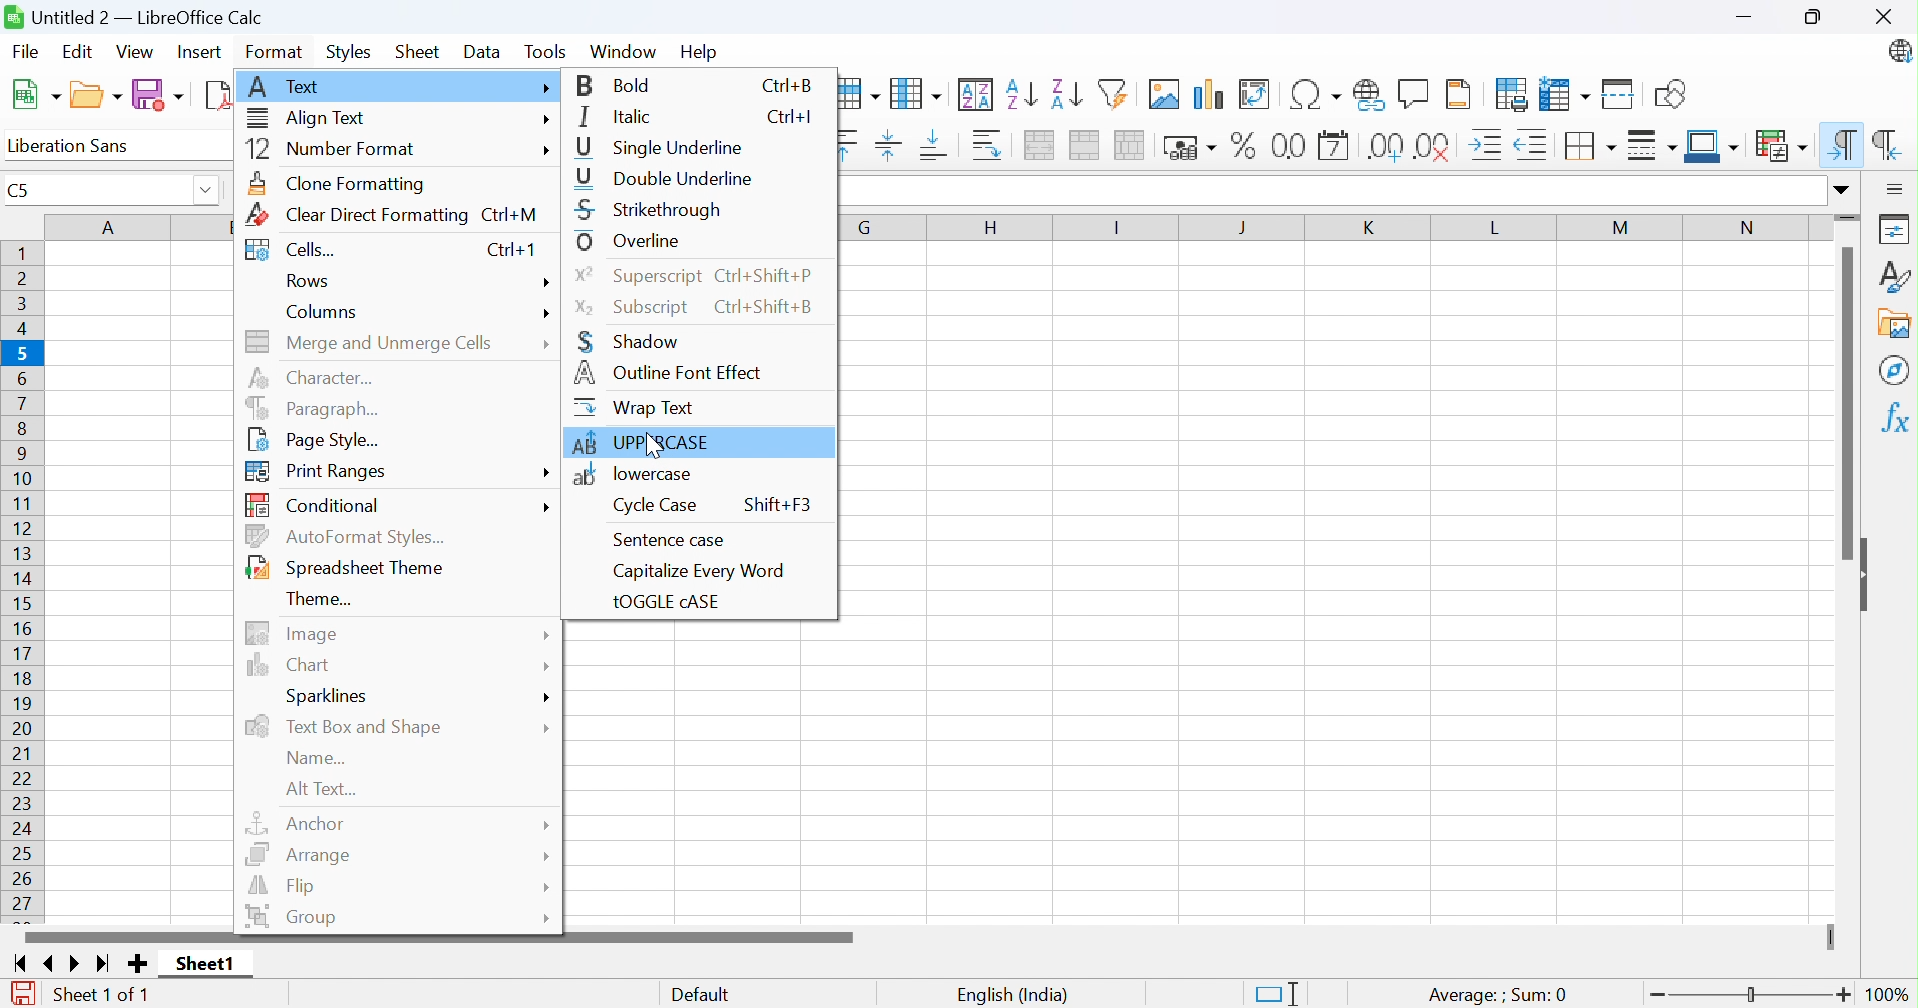 The width and height of the screenshot is (1918, 1008). What do you see at coordinates (1901, 53) in the screenshot?
I see `LibreOffice update available` at bounding box center [1901, 53].